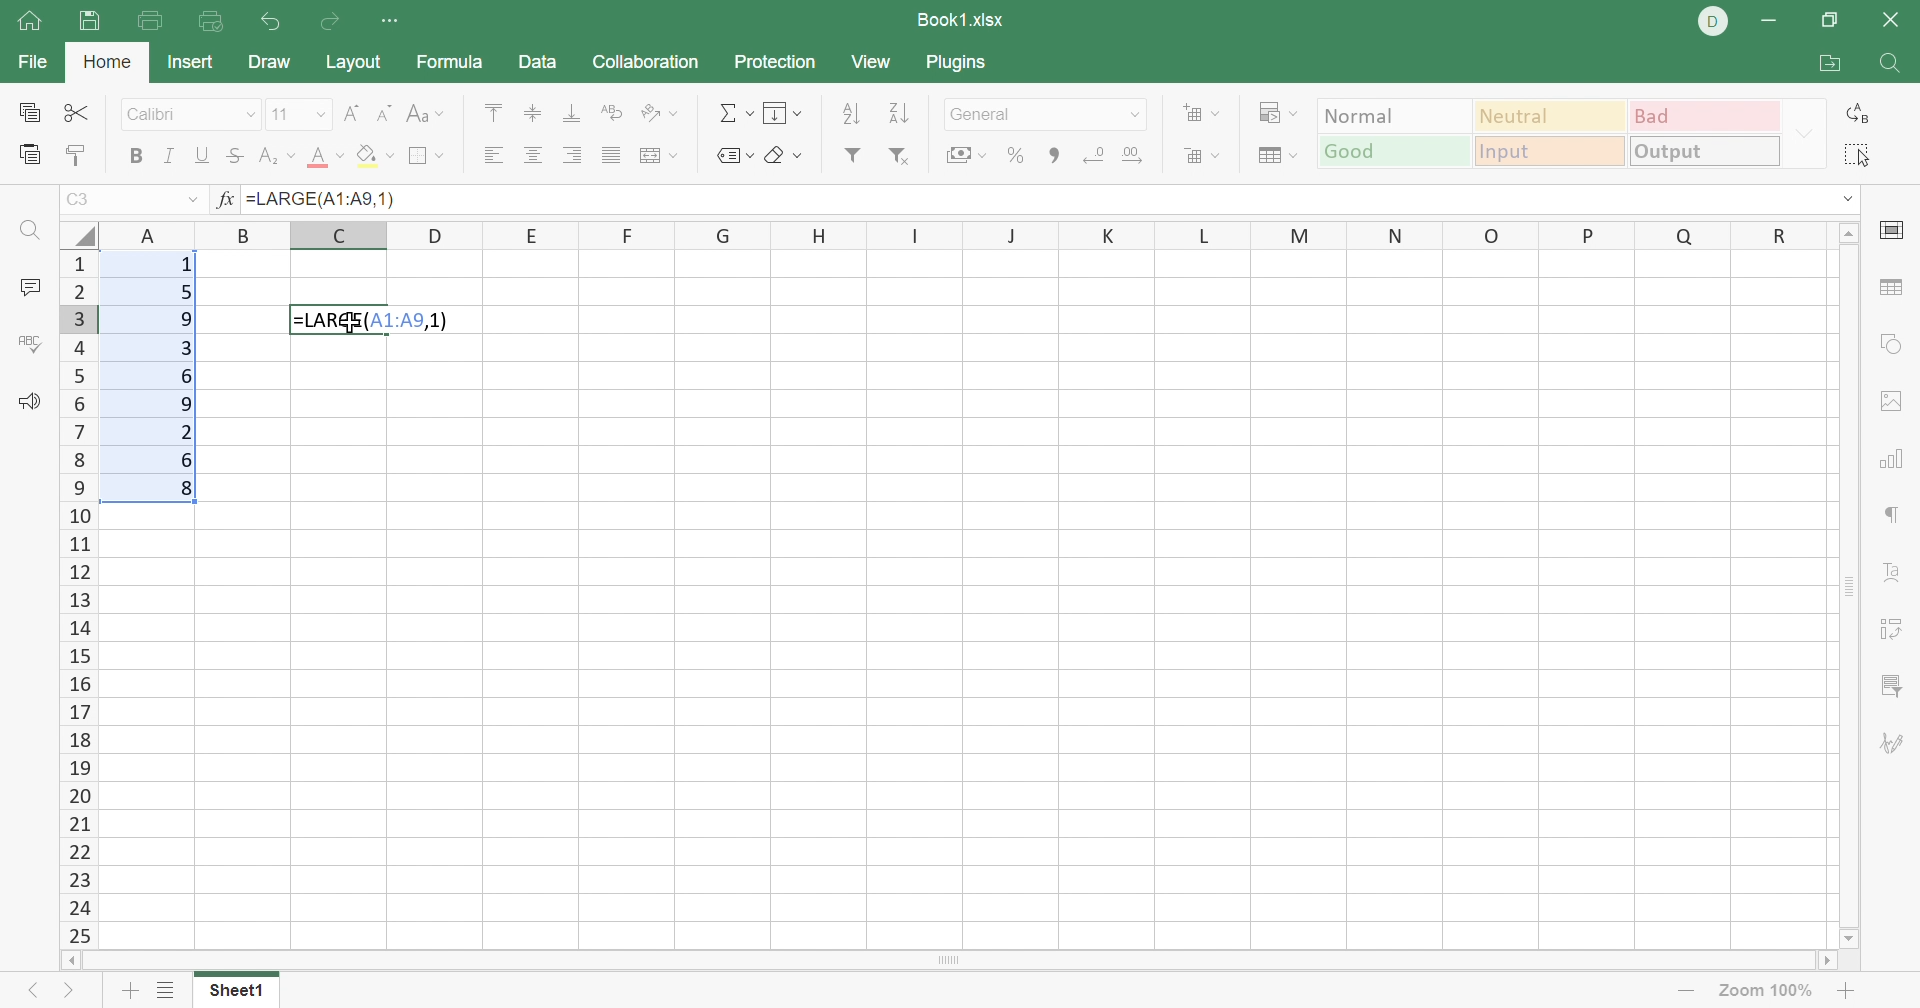  I want to click on Fill color, so click(375, 160).